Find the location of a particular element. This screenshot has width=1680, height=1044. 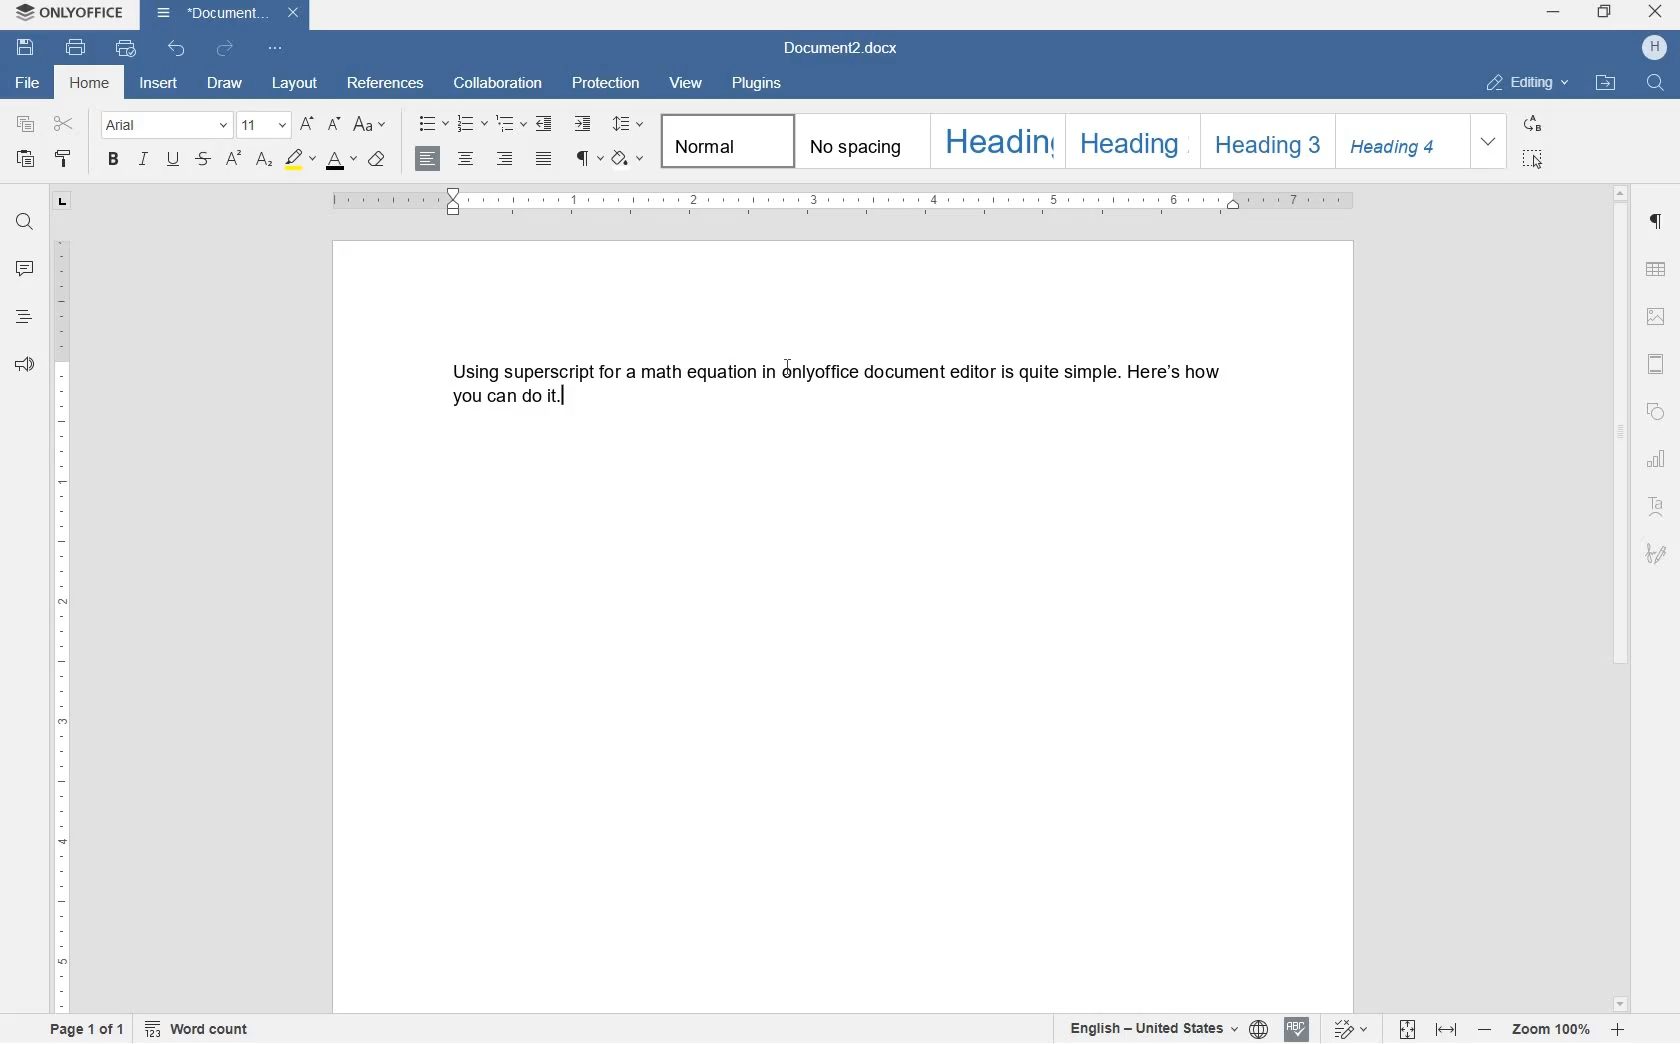

insert is located at coordinates (162, 82).